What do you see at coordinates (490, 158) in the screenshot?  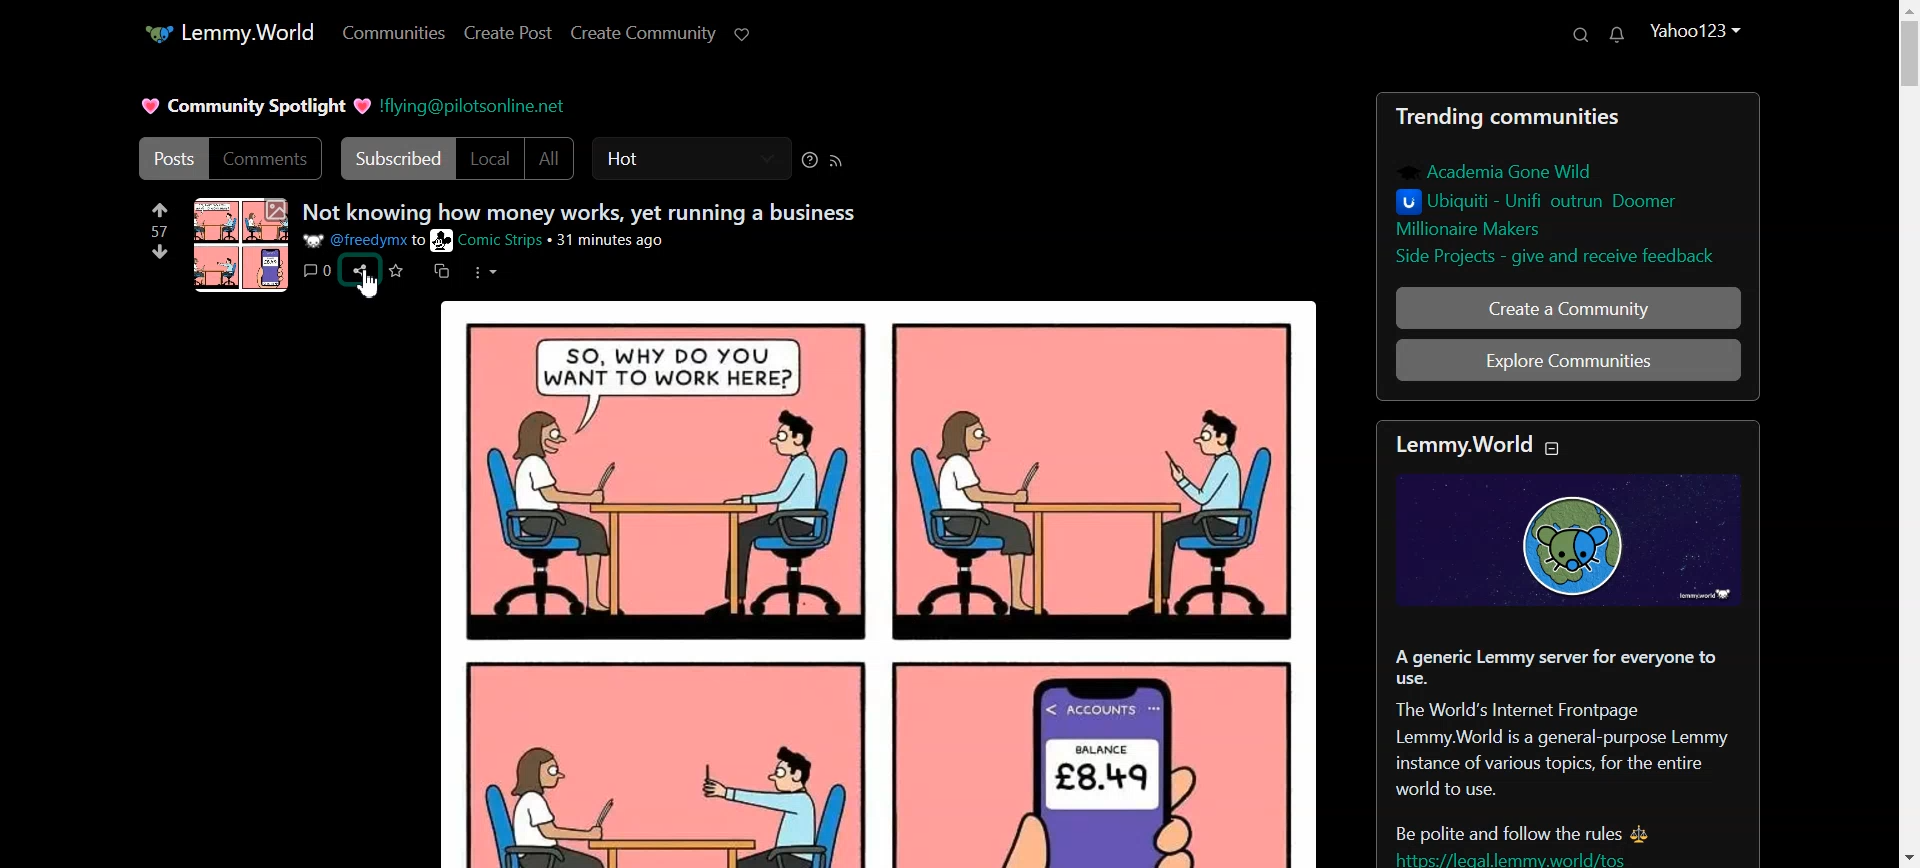 I see `Local` at bounding box center [490, 158].